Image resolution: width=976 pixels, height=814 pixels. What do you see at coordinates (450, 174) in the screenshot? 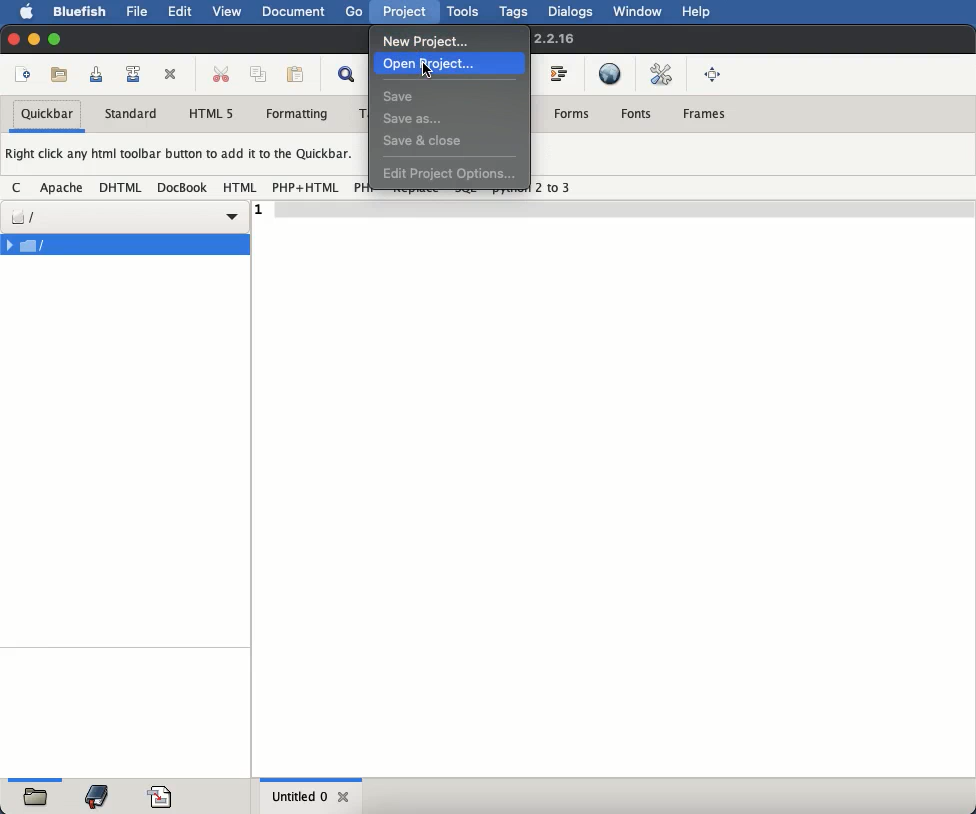
I see `edit project options` at bounding box center [450, 174].